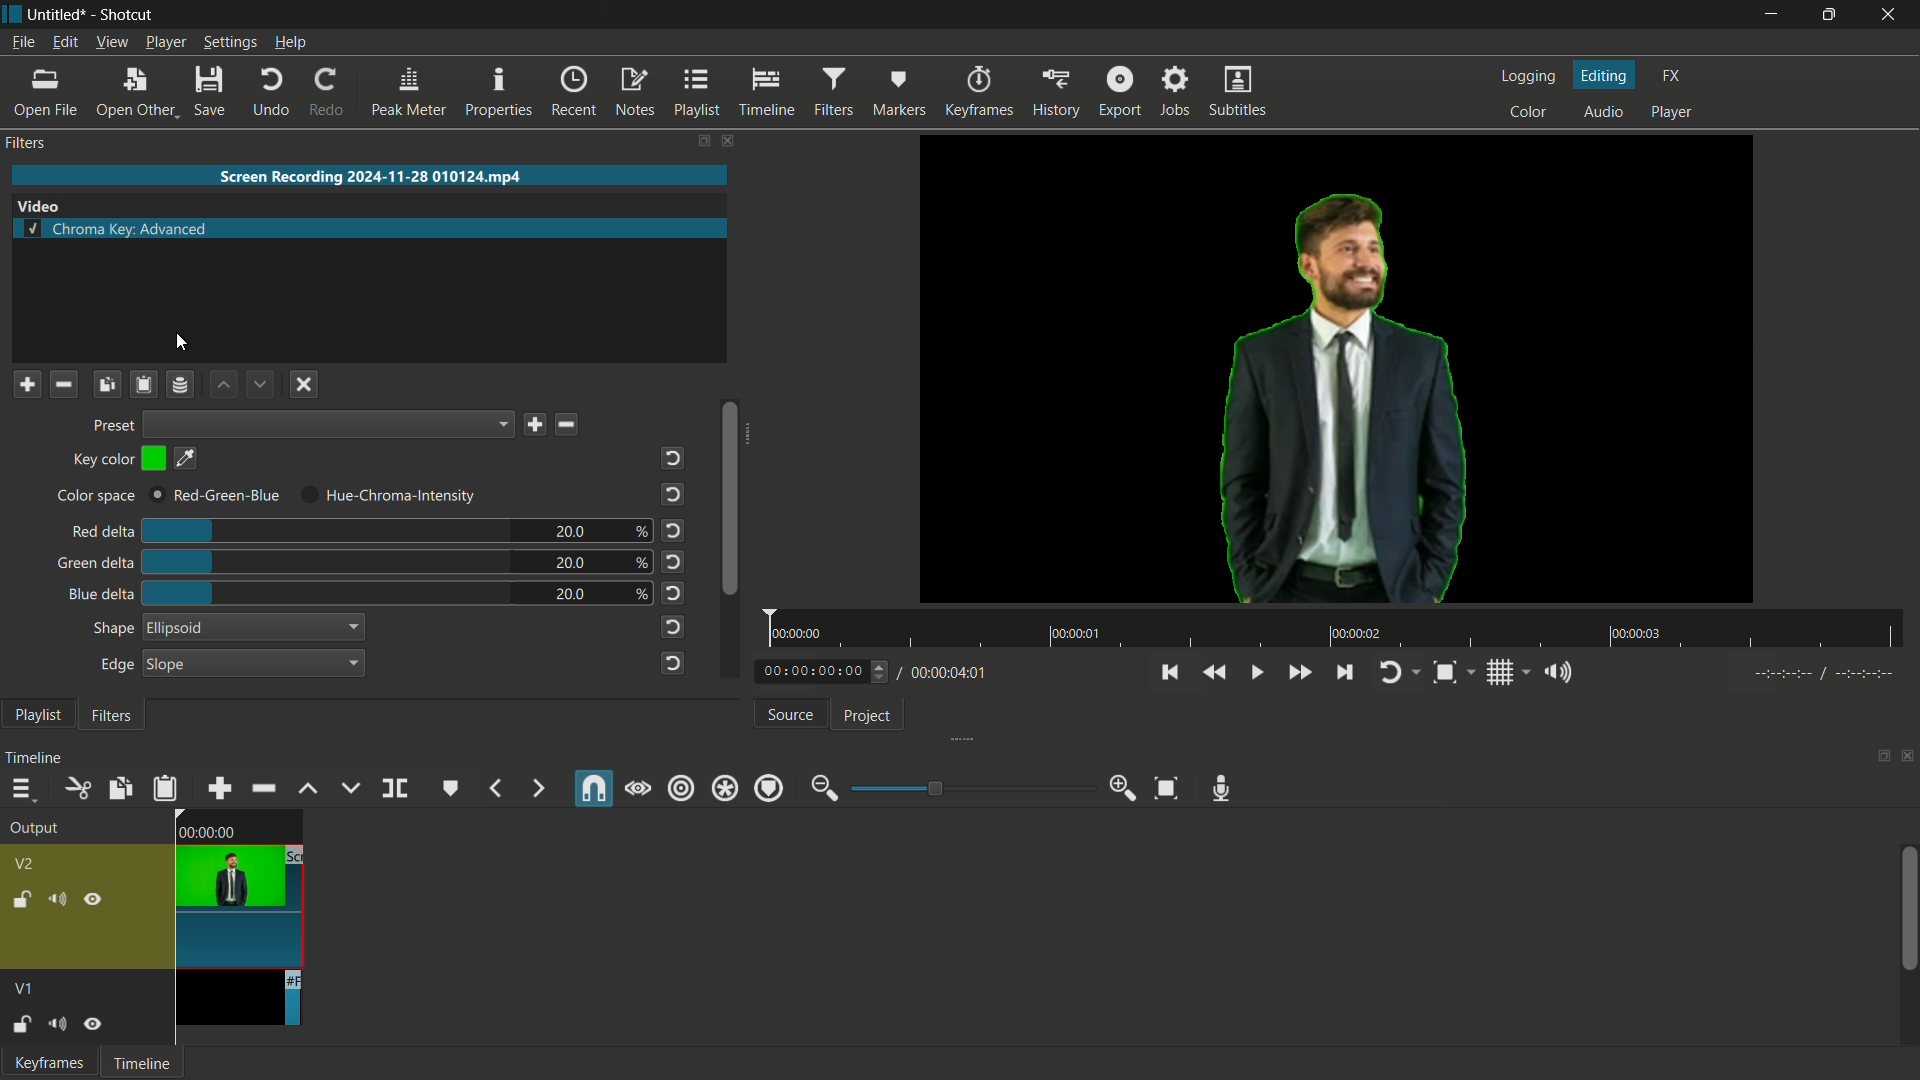 The height and width of the screenshot is (1080, 1920). What do you see at coordinates (701, 140) in the screenshot?
I see `change layout` at bounding box center [701, 140].